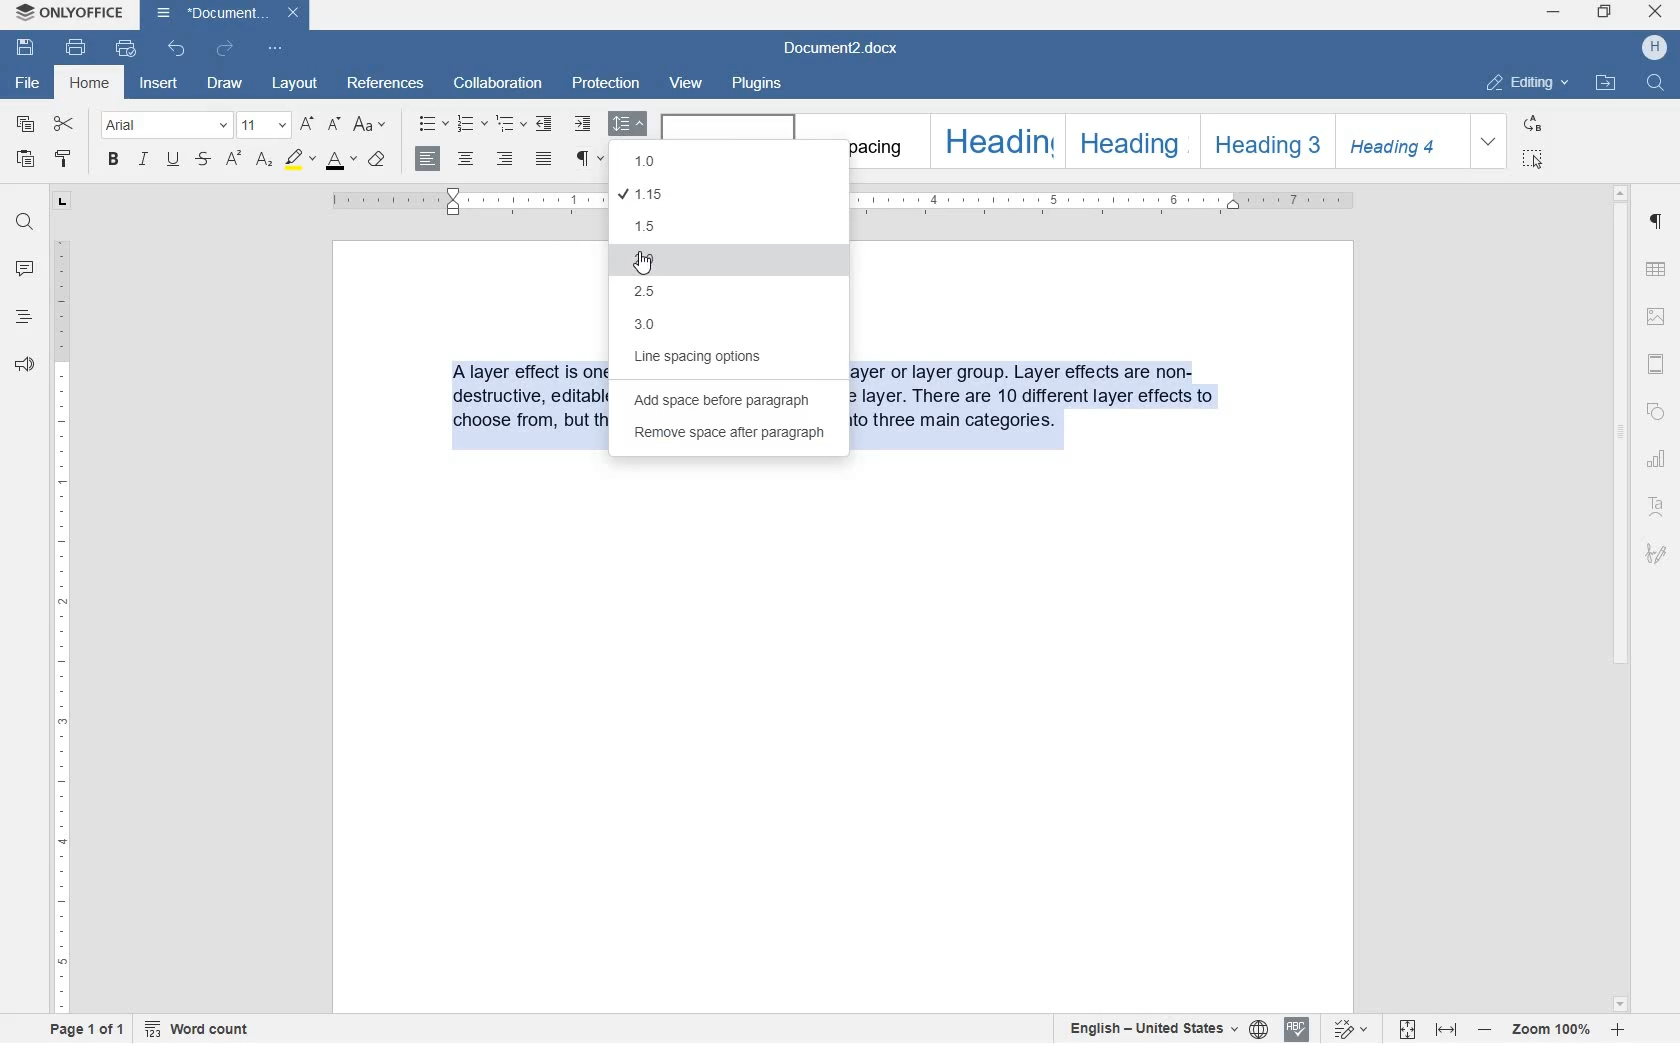 This screenshot has width=1680, height=1044. Describe the element at coordinates (1402, 142) in the screenshot. I see `heading 4` at that location.